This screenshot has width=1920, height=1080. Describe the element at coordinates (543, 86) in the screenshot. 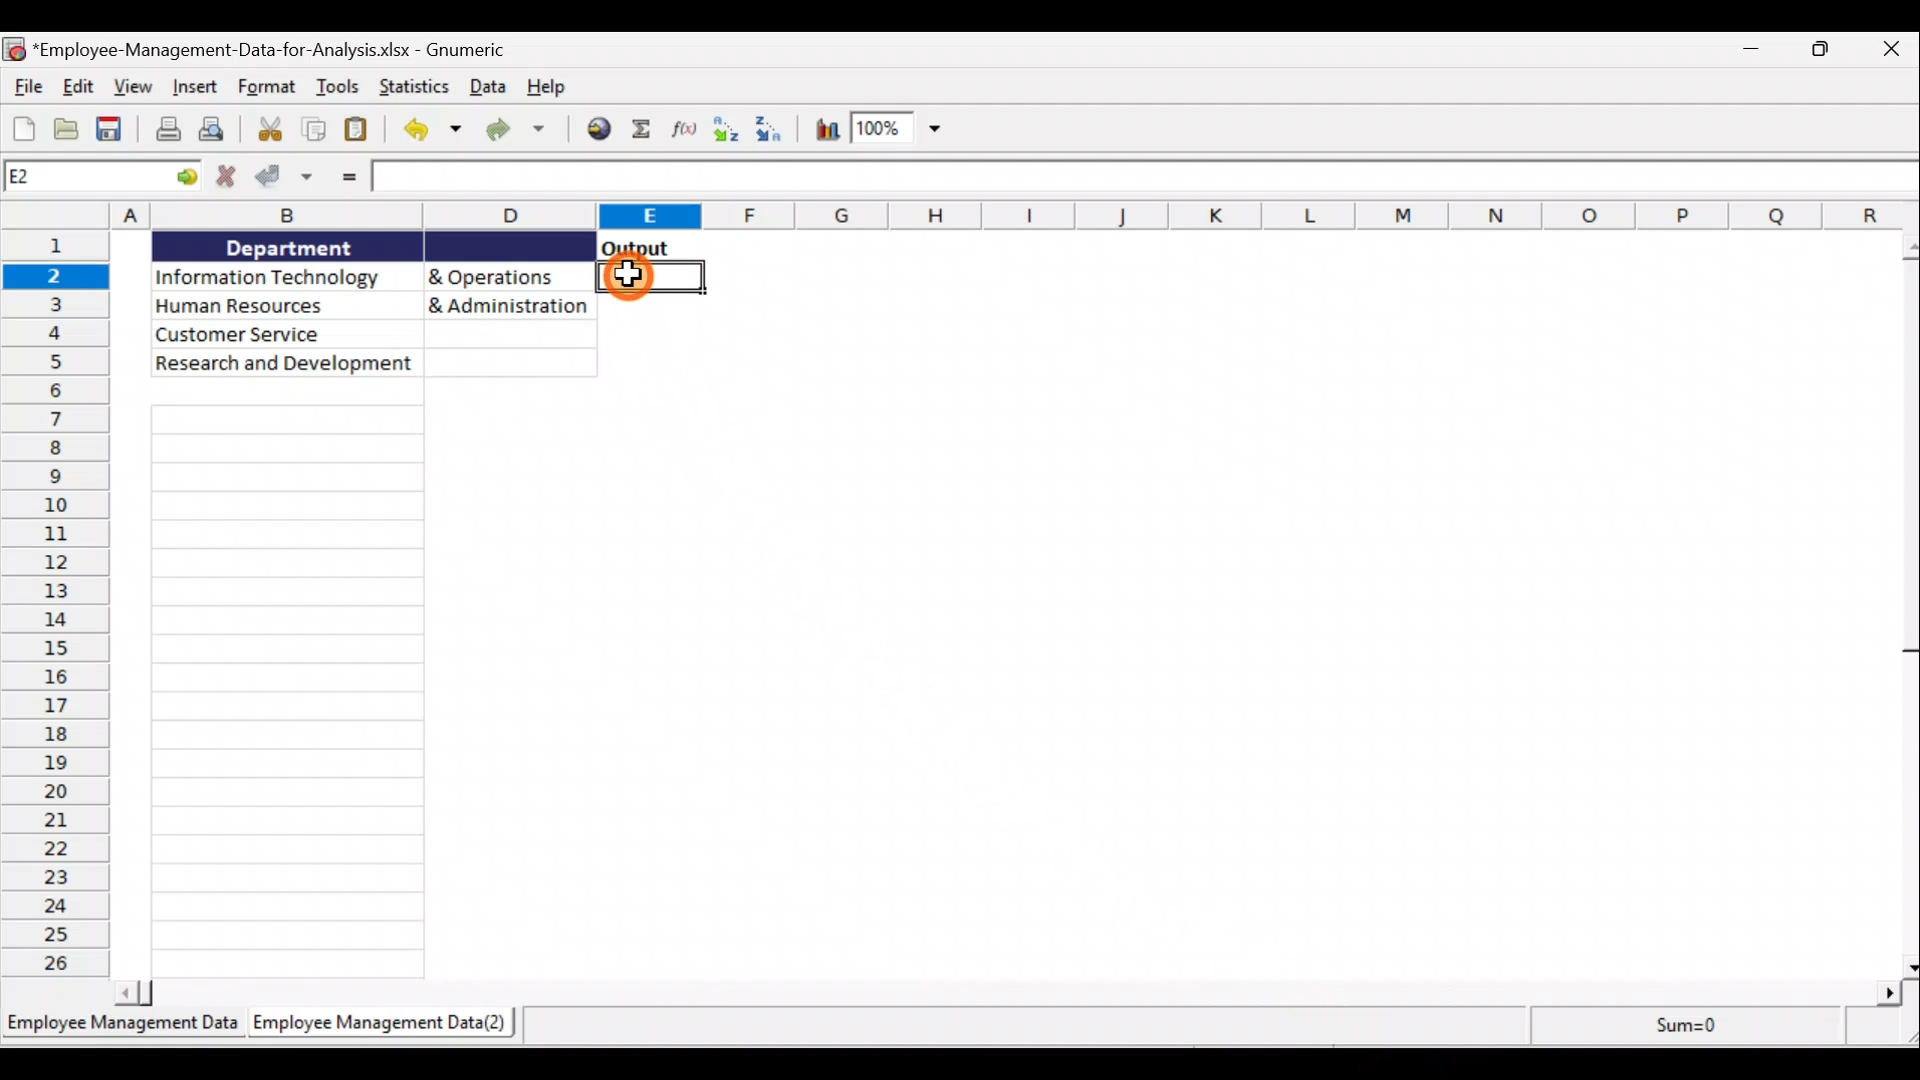

I see `Help` at that location.